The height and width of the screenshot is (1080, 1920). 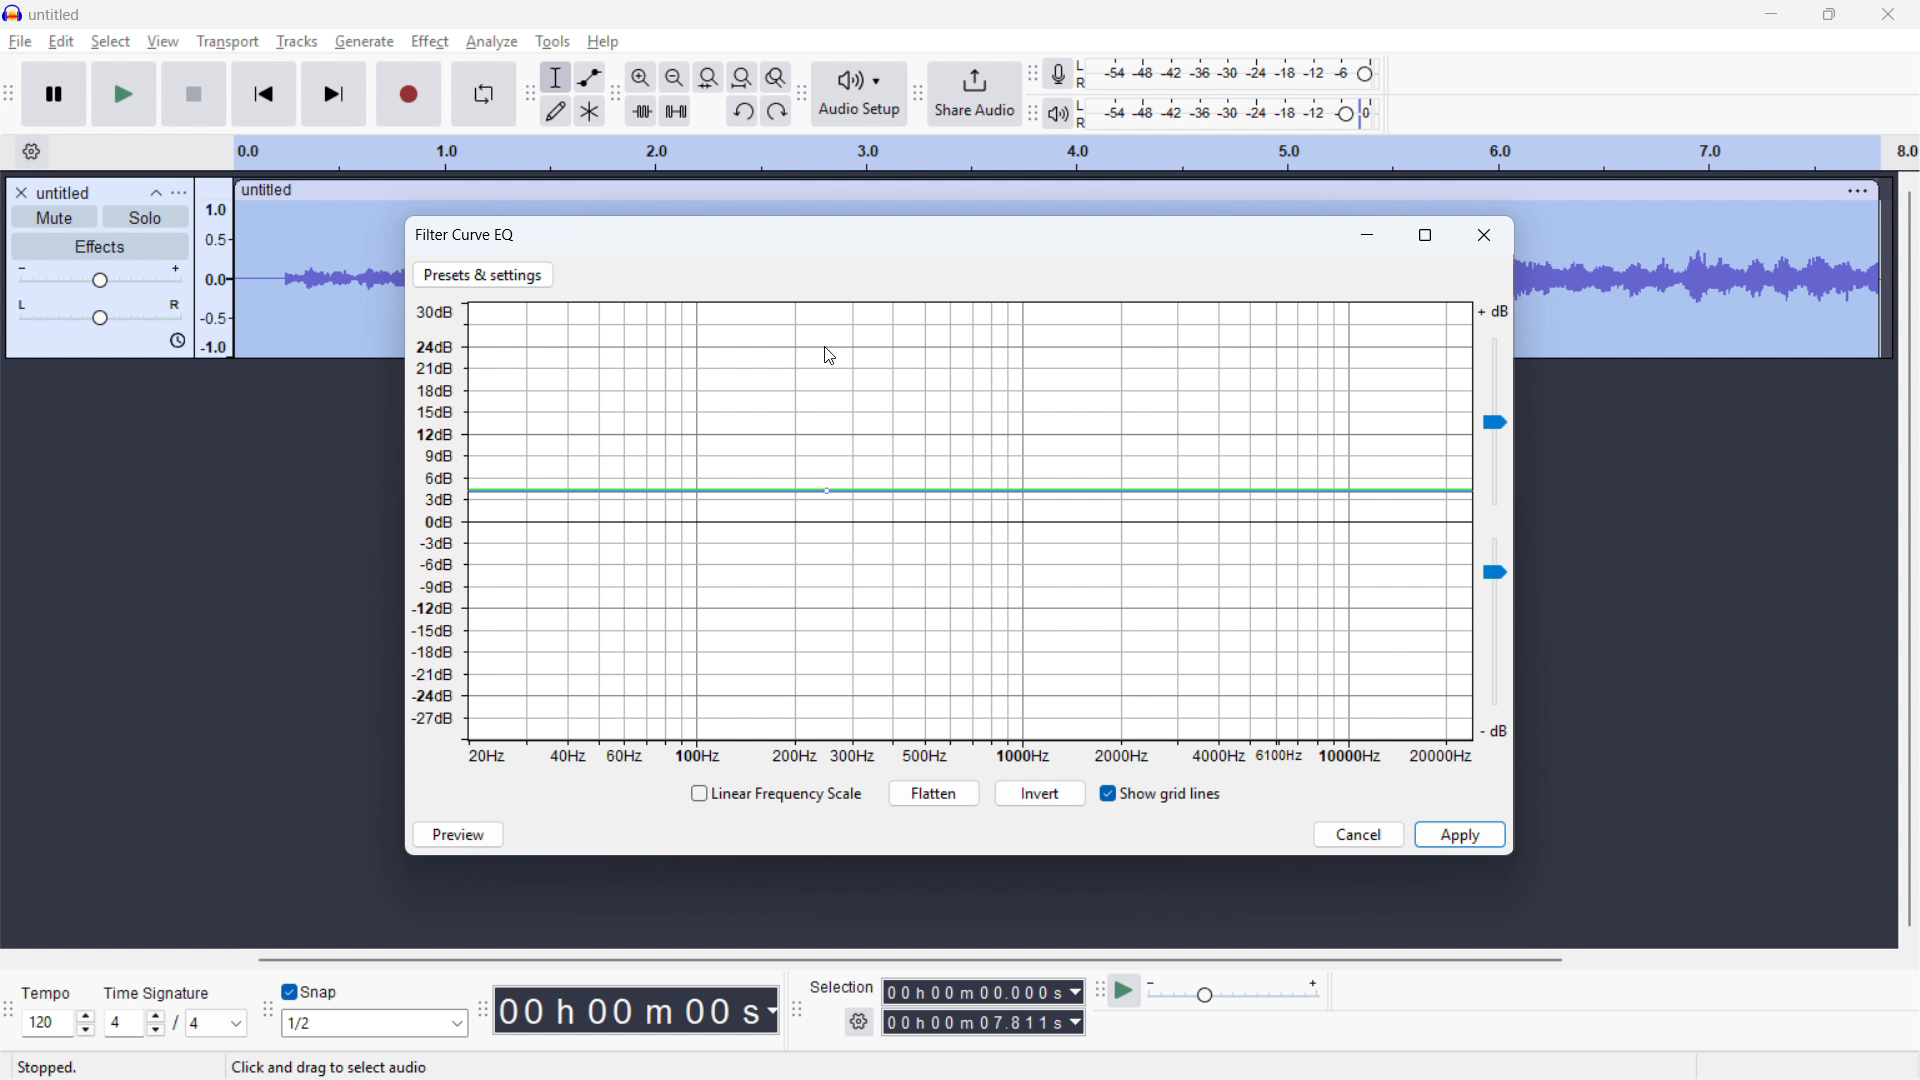 I want to click on cursor, so click(x=830, y=355).